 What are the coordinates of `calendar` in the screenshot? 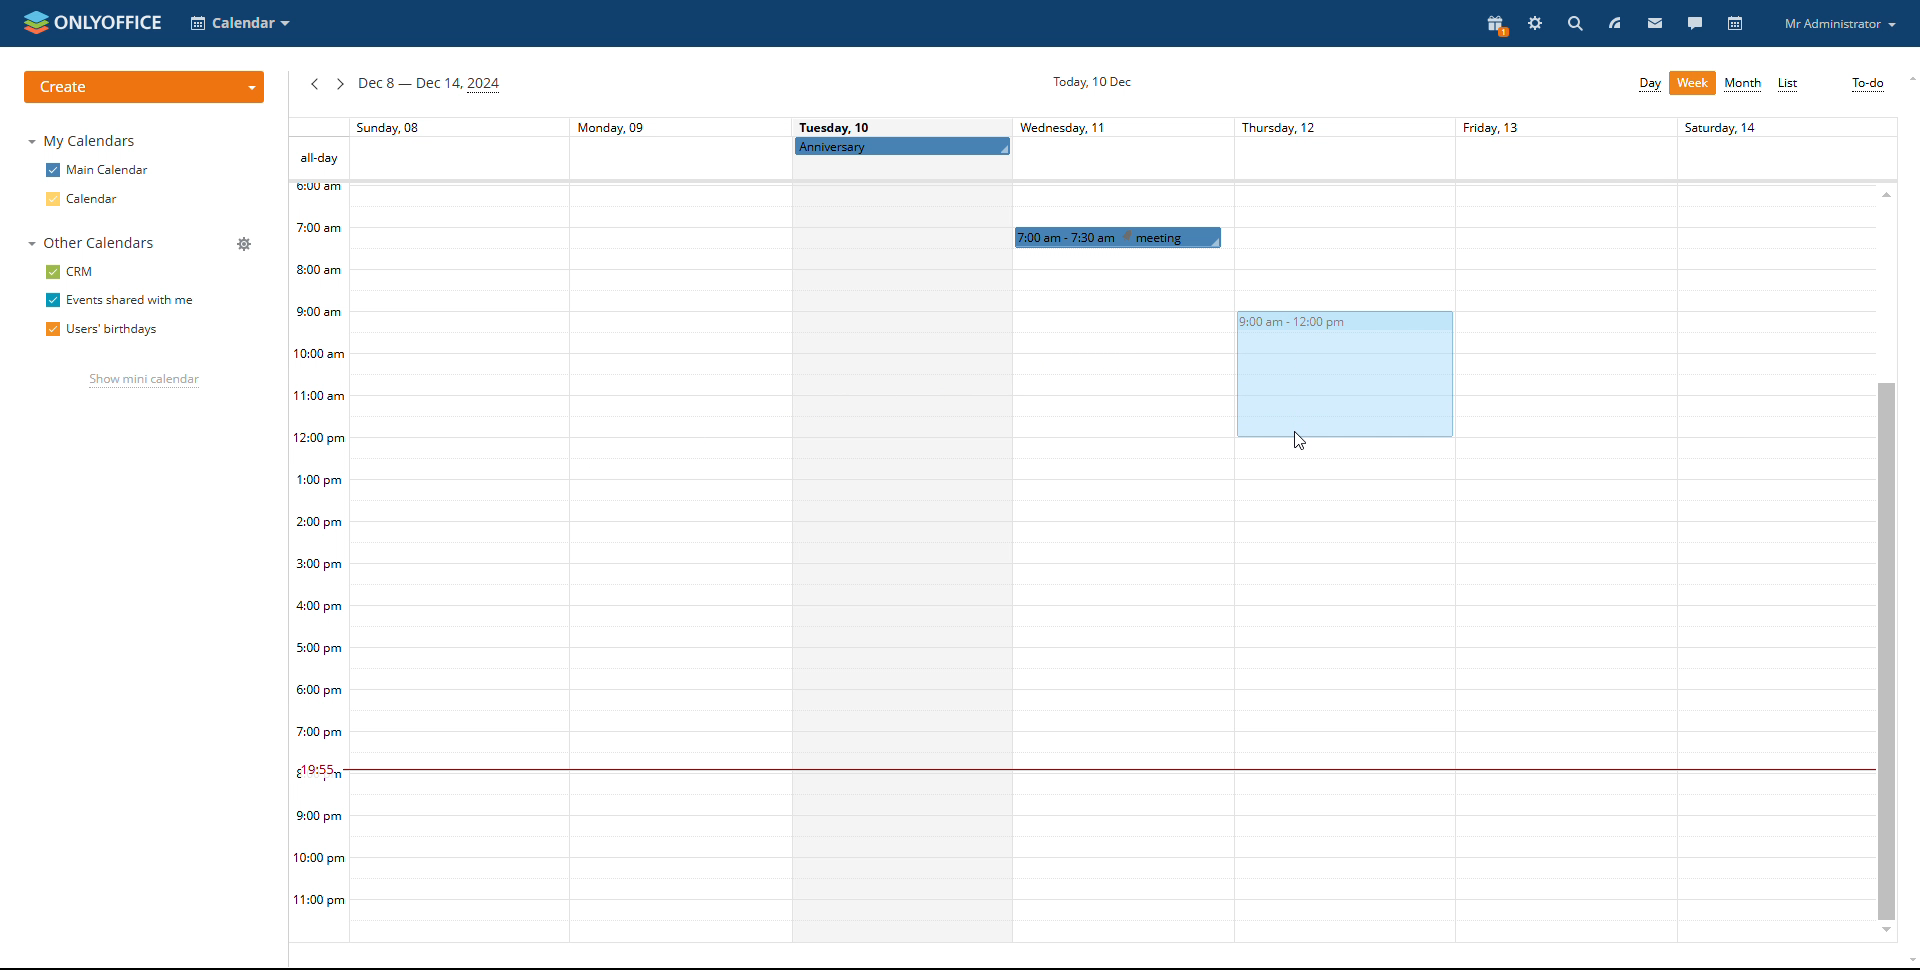 It's located at (97, 199).